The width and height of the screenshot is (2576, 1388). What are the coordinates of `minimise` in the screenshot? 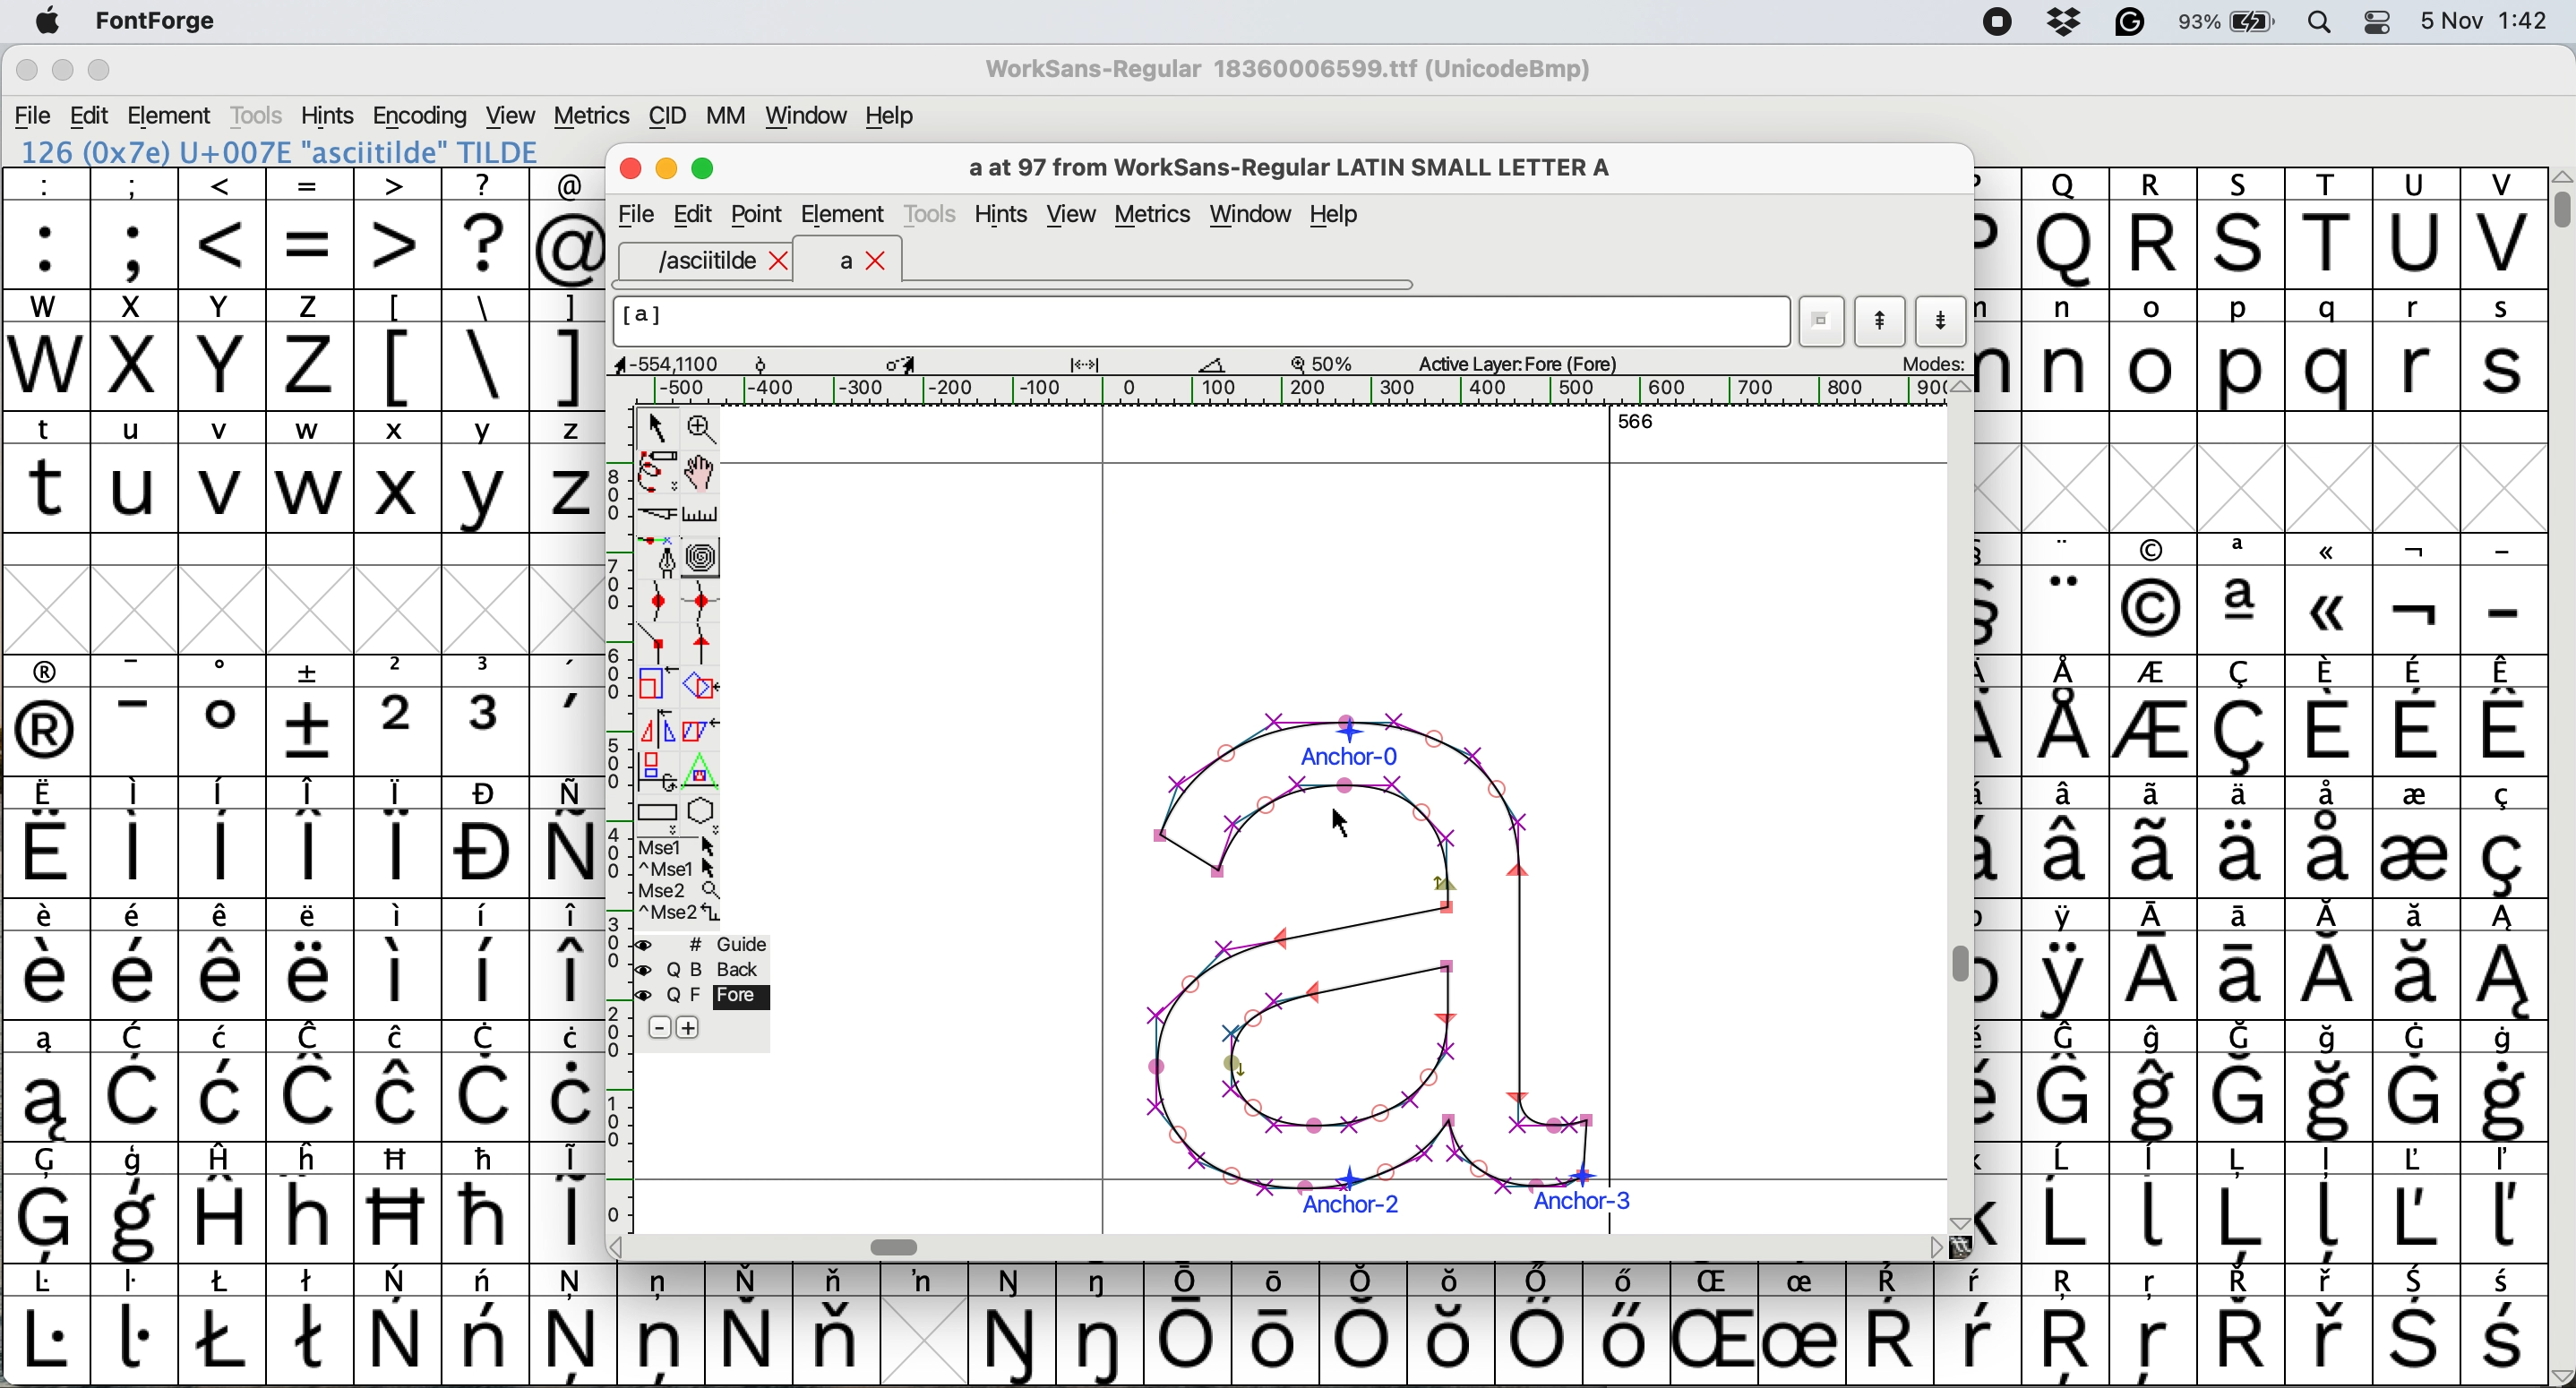 It's located at (60, 72).